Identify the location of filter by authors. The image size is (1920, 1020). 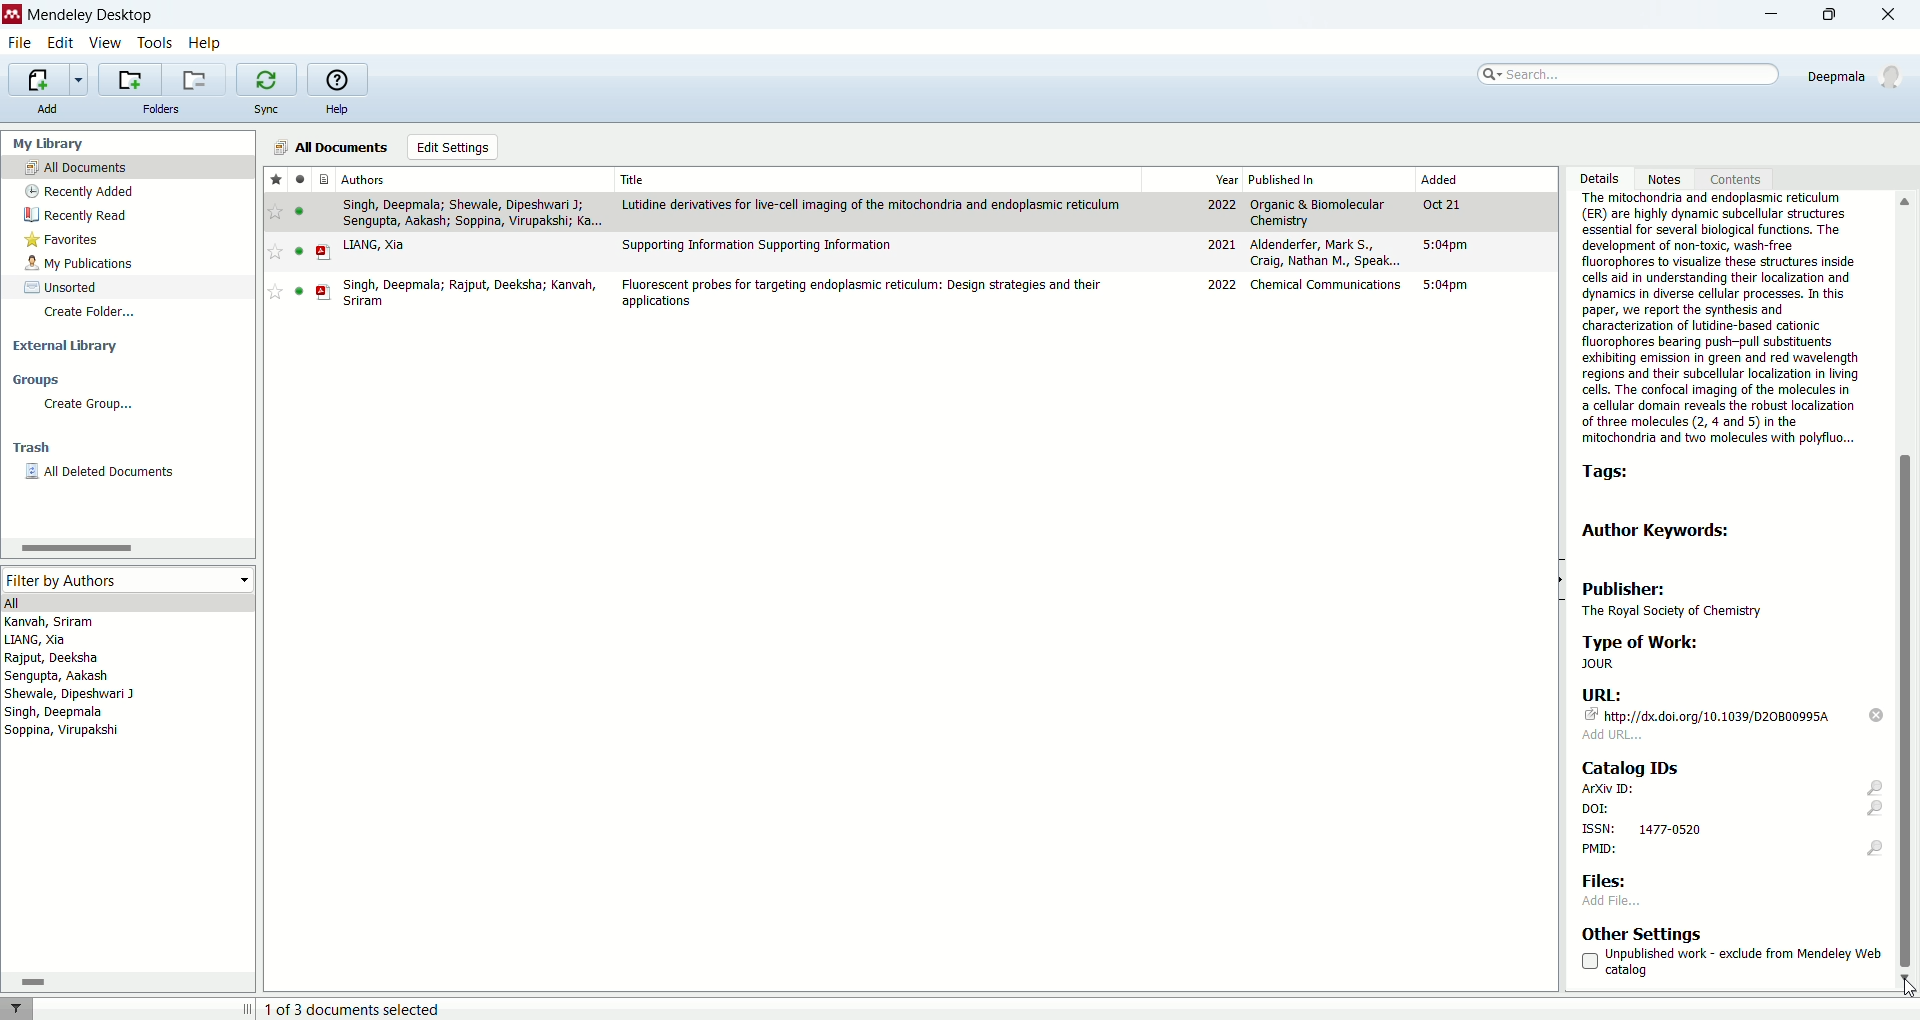
(125, 579).